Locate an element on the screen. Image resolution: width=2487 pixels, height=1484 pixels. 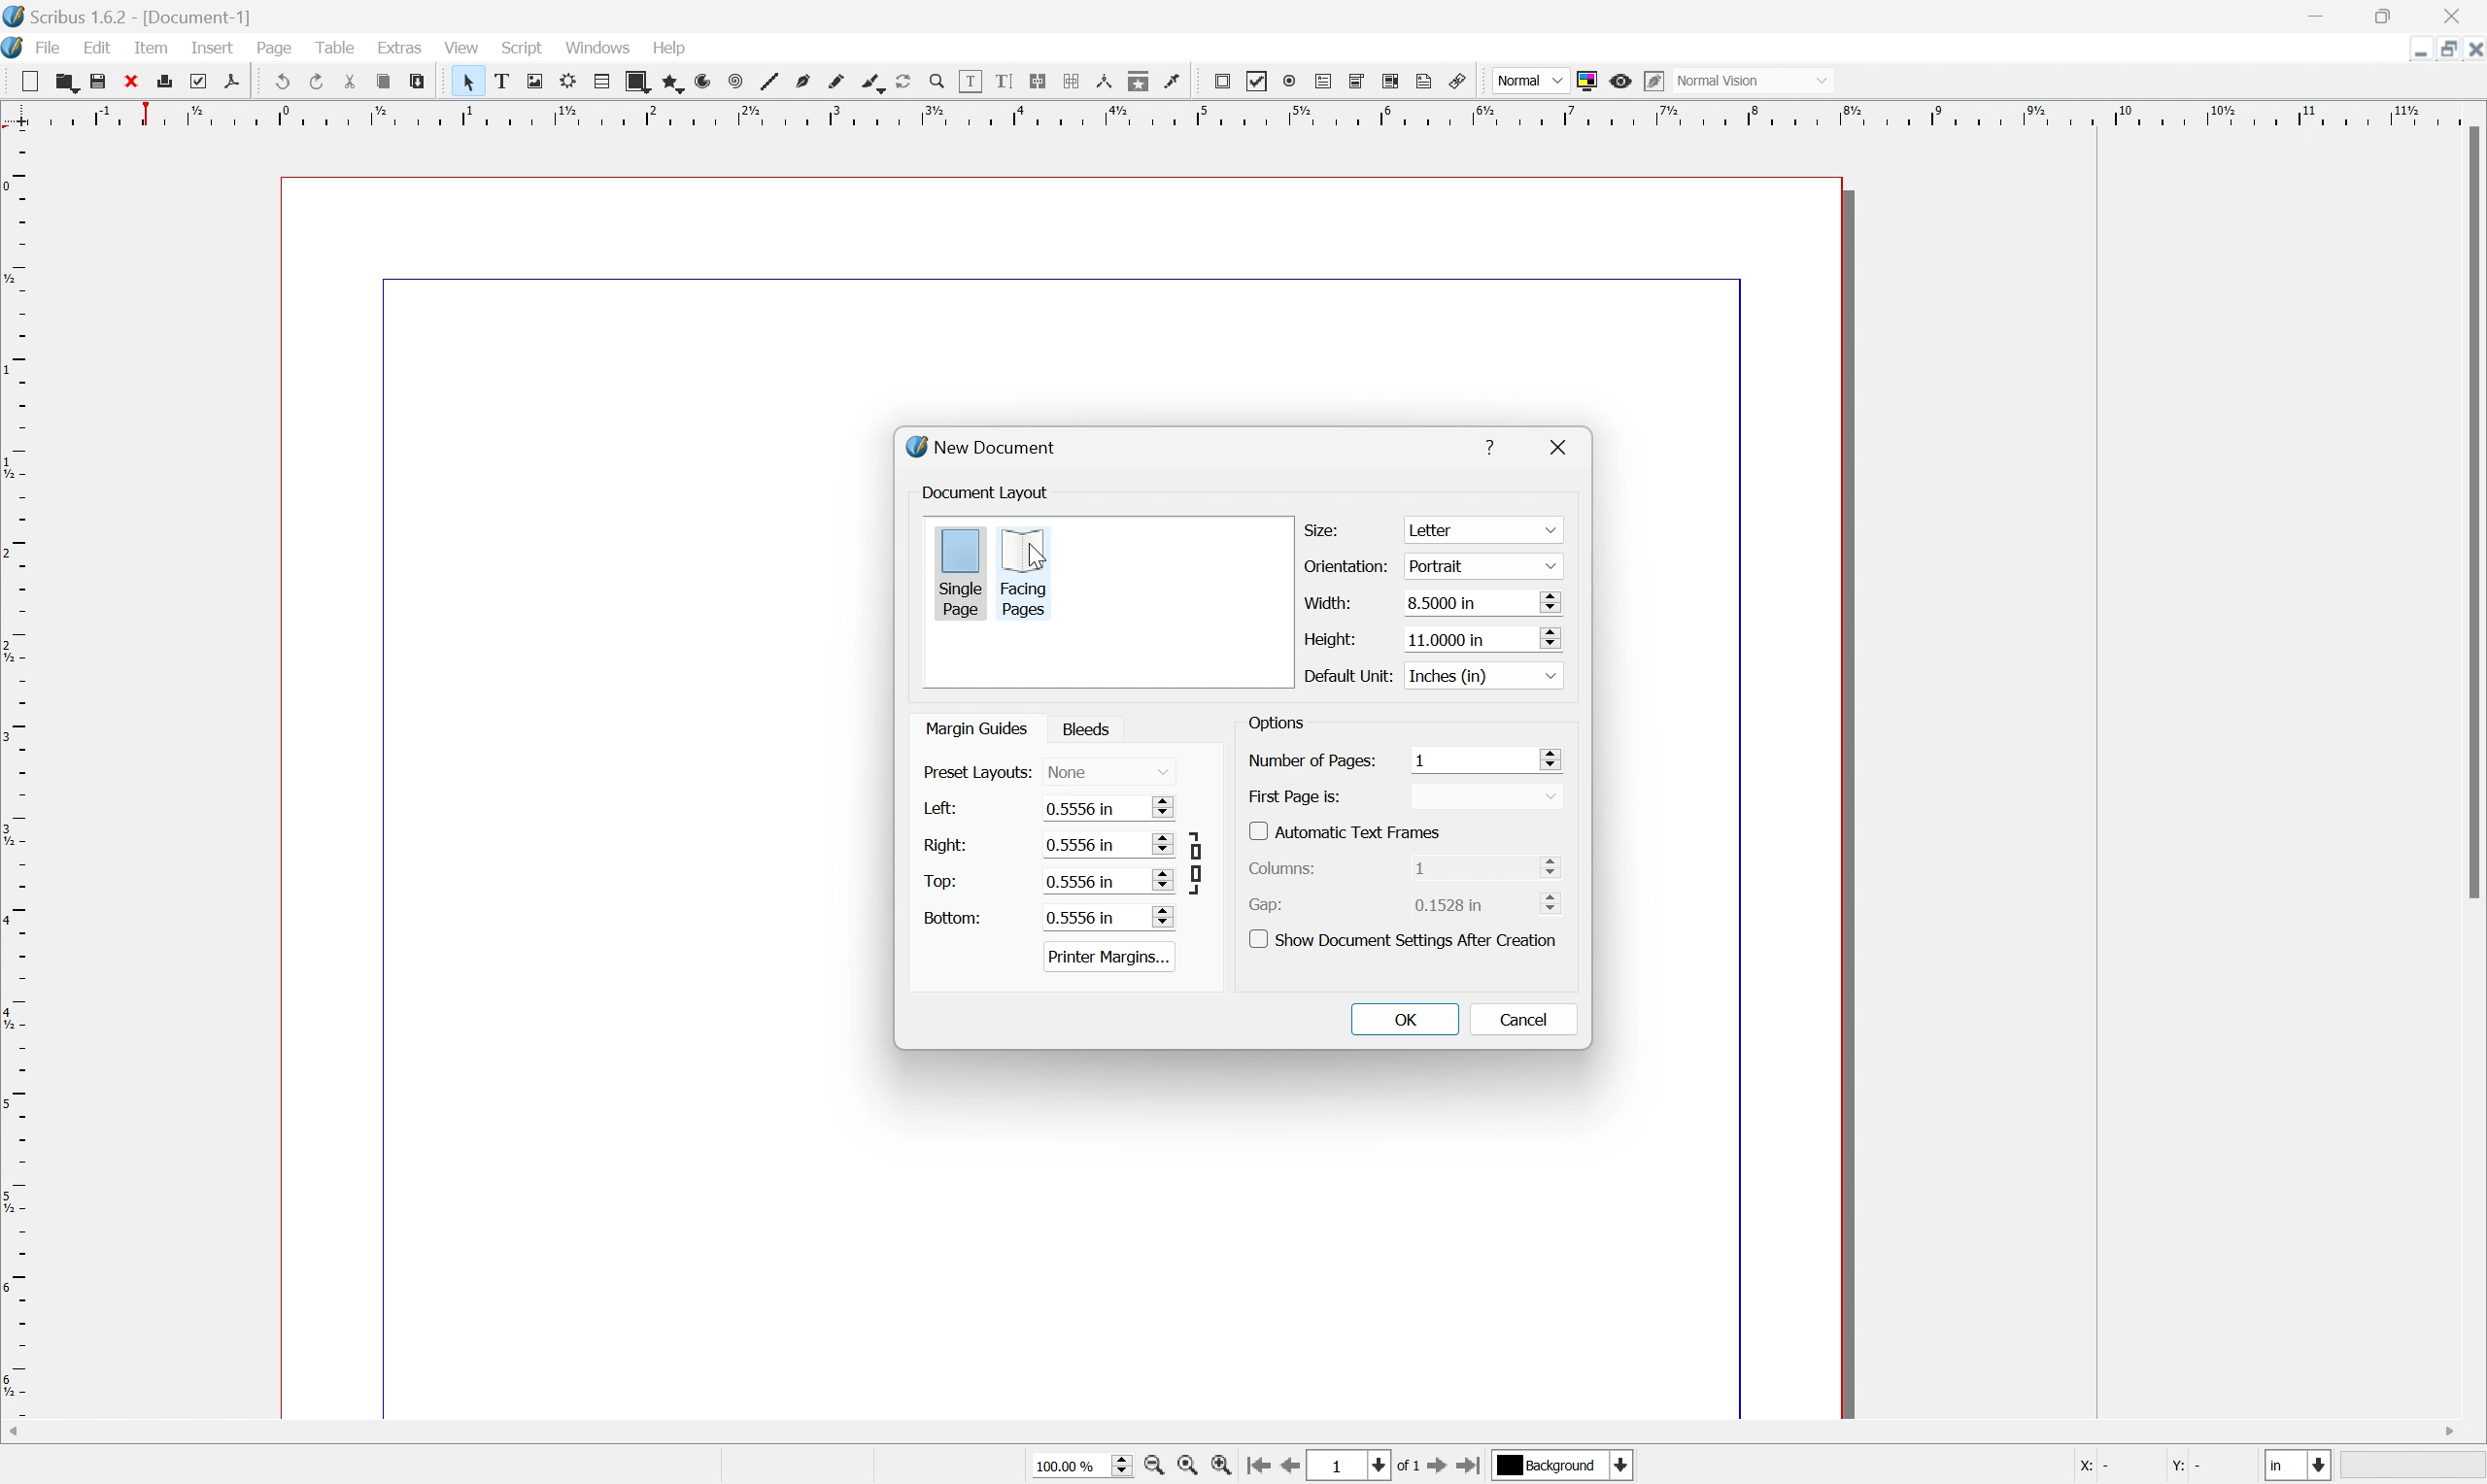
Page is located at coordinates (277, 51).